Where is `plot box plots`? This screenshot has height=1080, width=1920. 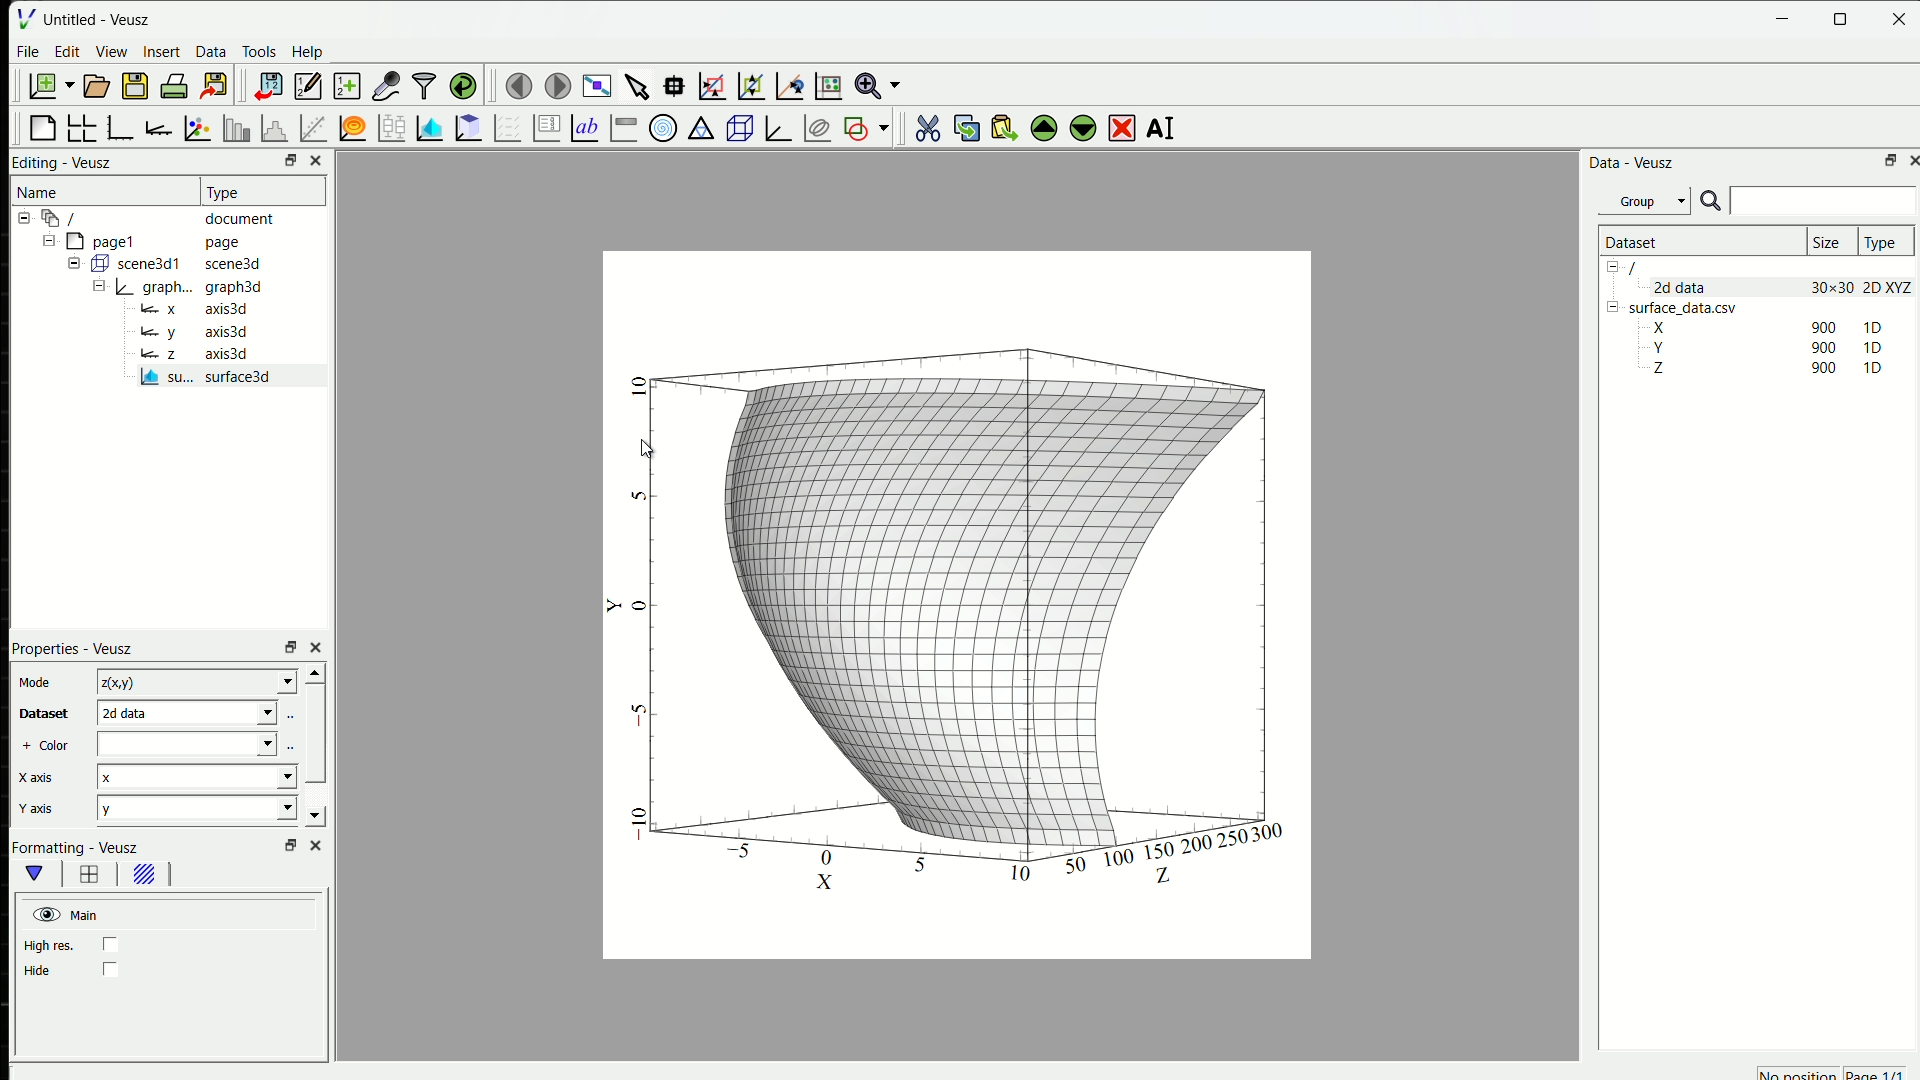
plot box plots is located at coordinates (393, 127).